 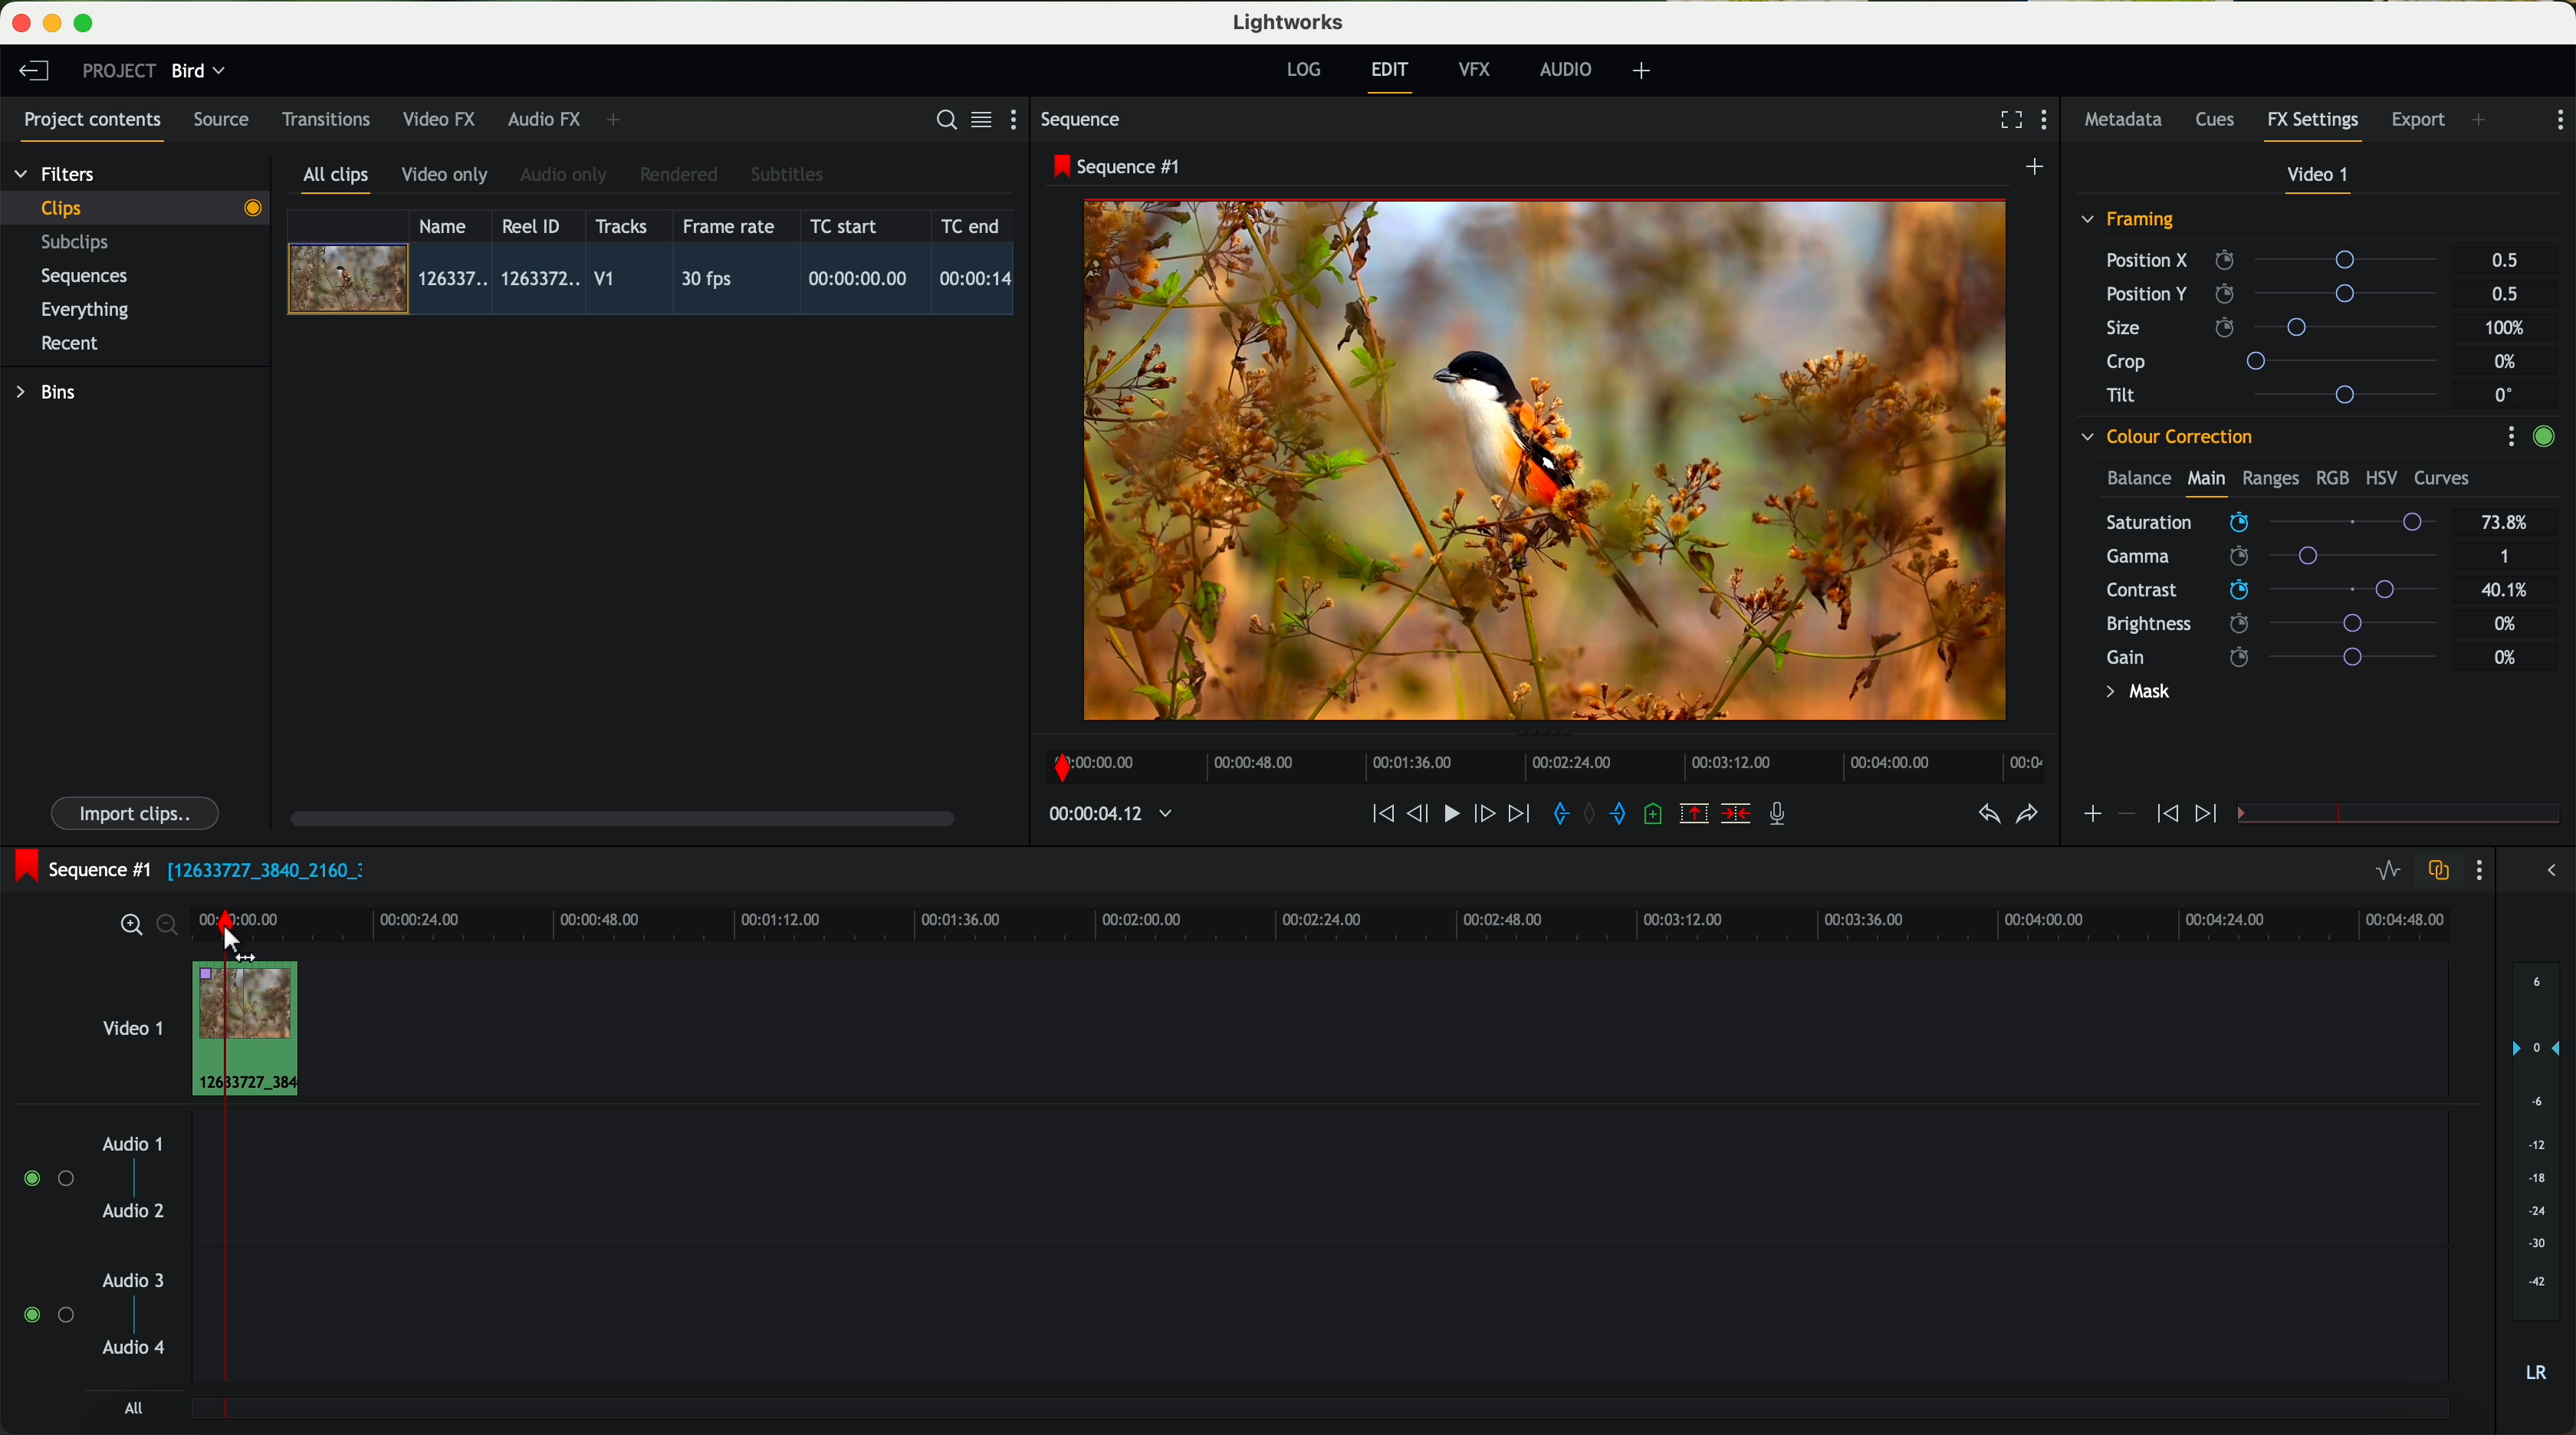 I want to click on 1, so click(x=2506, y=558).